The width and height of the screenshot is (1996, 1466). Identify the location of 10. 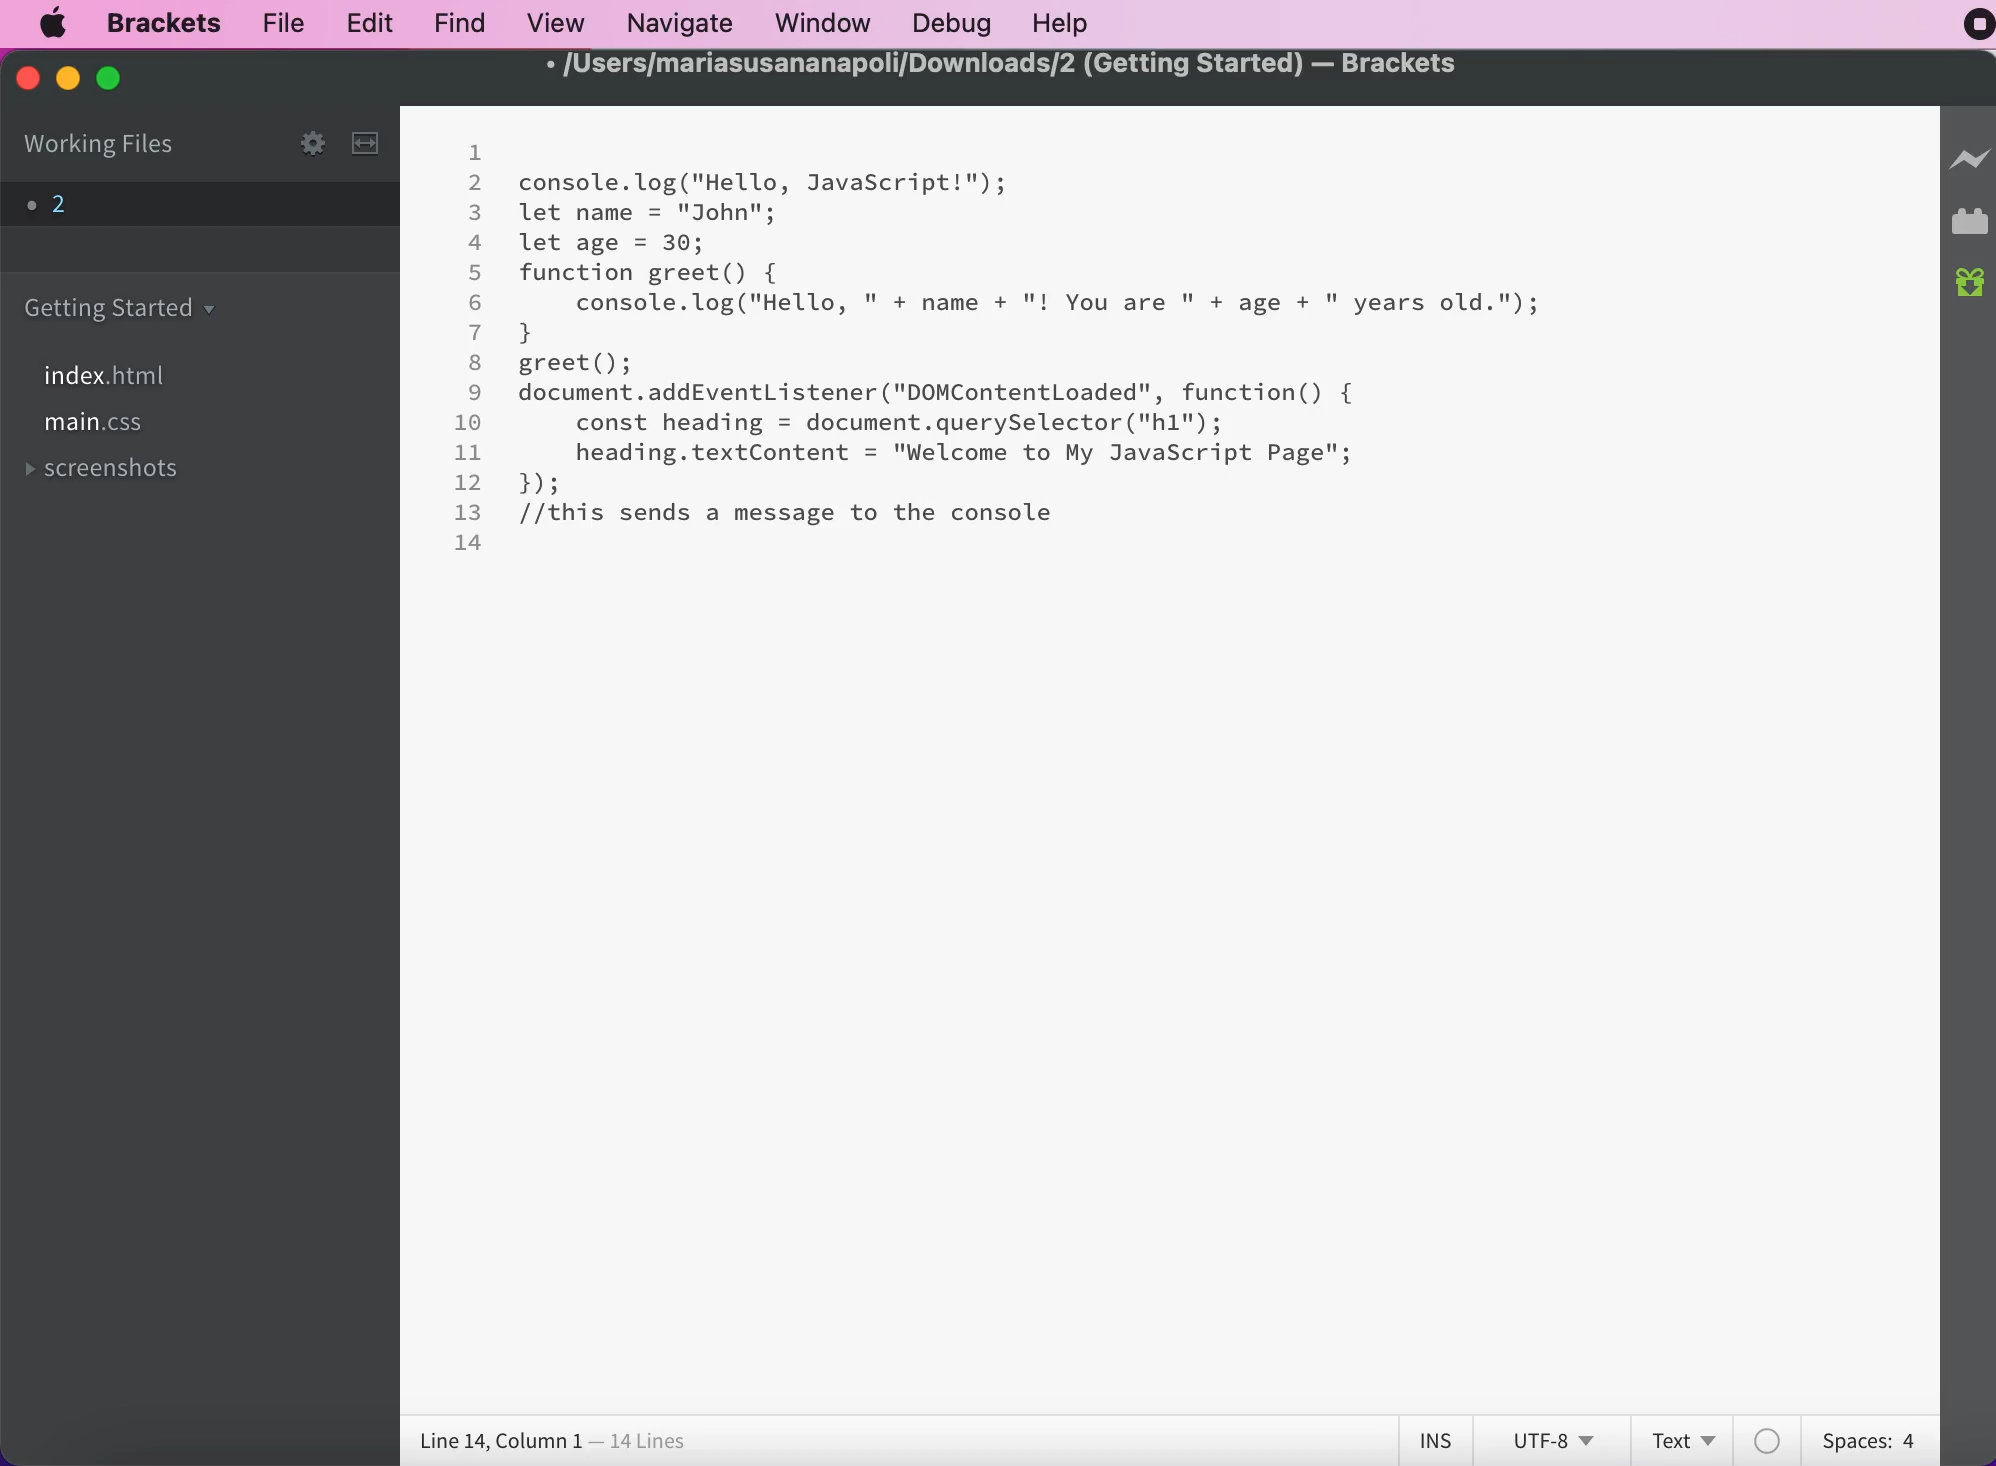
(471, 423).